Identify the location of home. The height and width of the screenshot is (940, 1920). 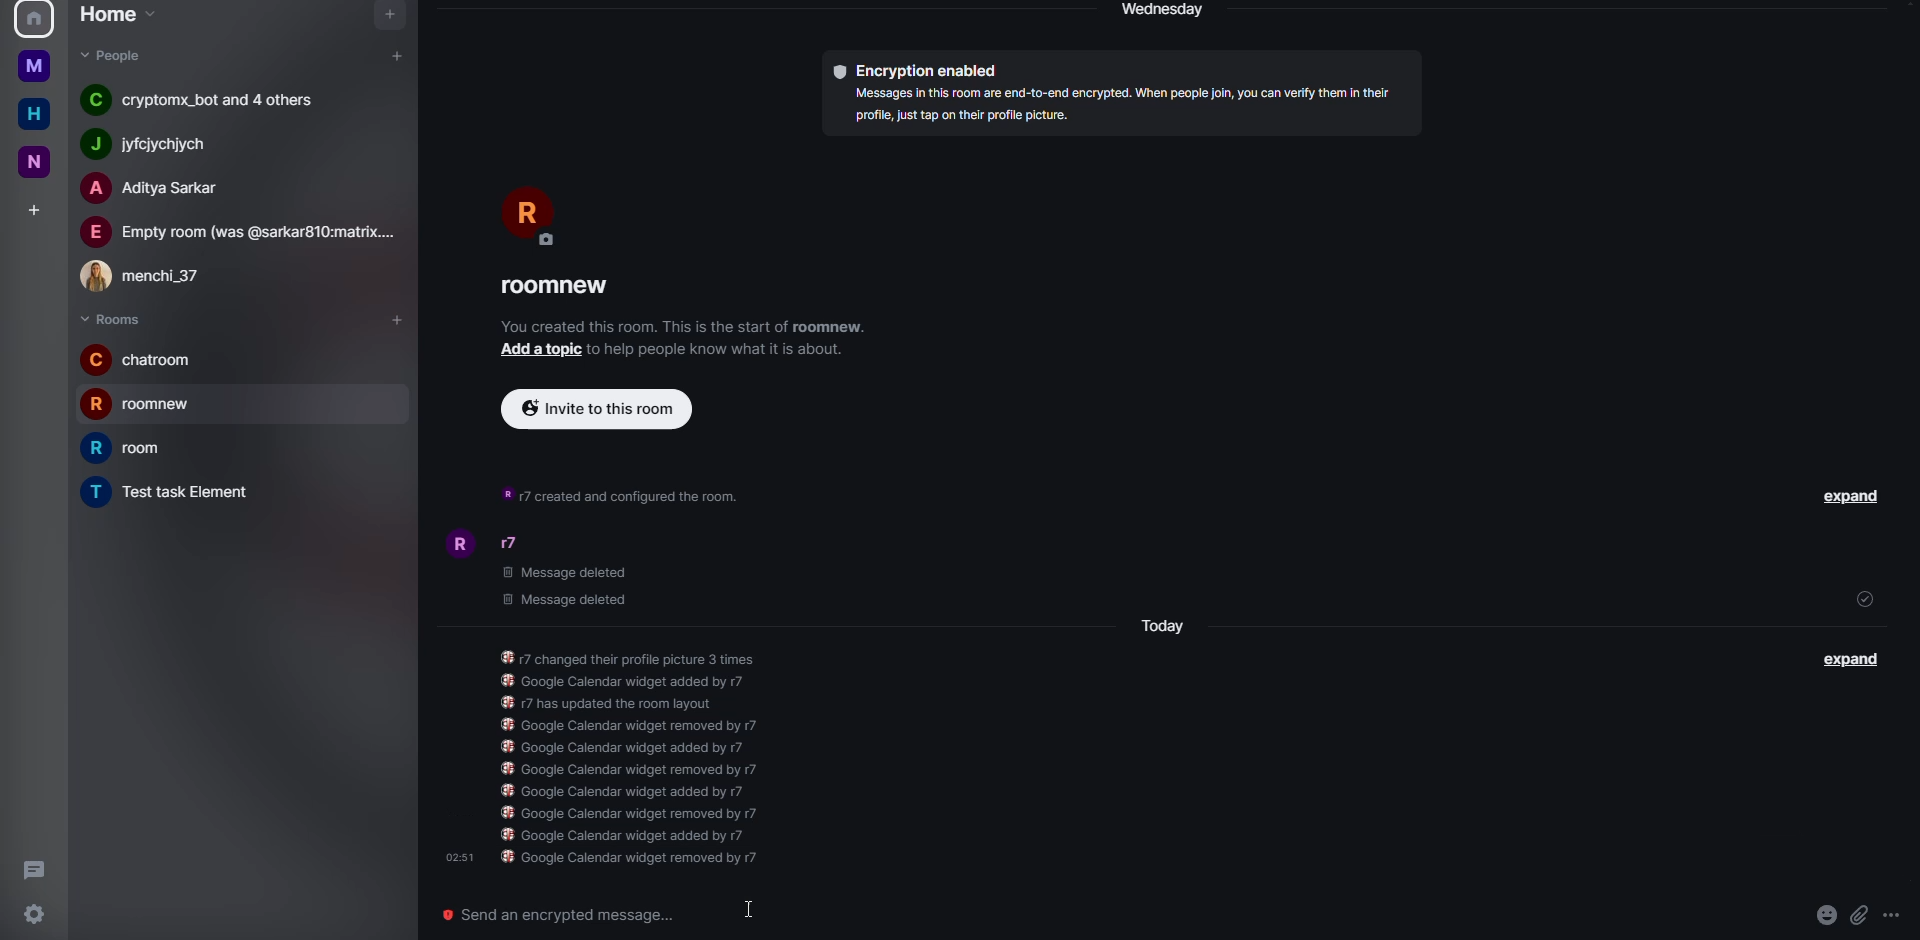
(116, 16).